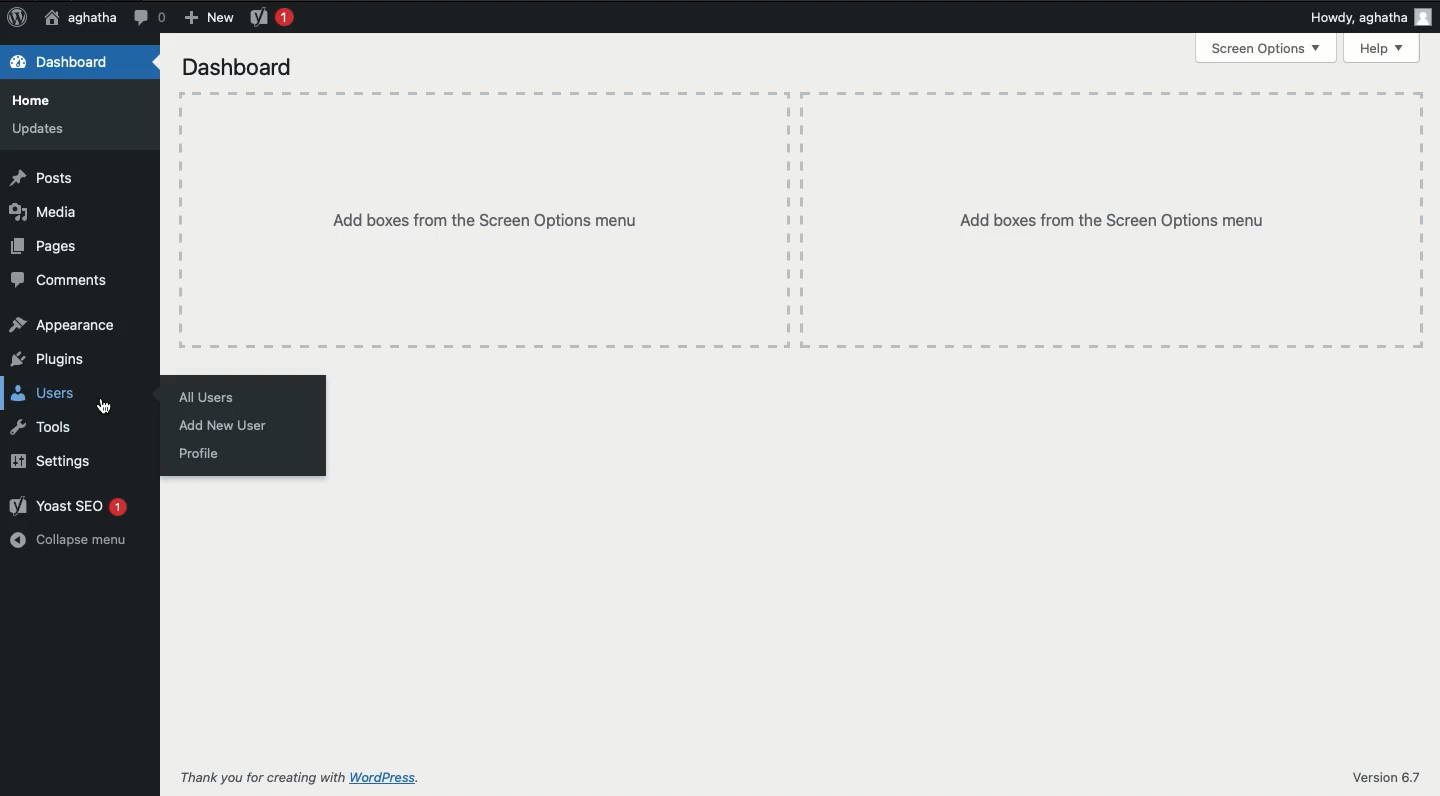 This screenshot has width=1440, height=796. I want to click on Comment, so click(149, 17).